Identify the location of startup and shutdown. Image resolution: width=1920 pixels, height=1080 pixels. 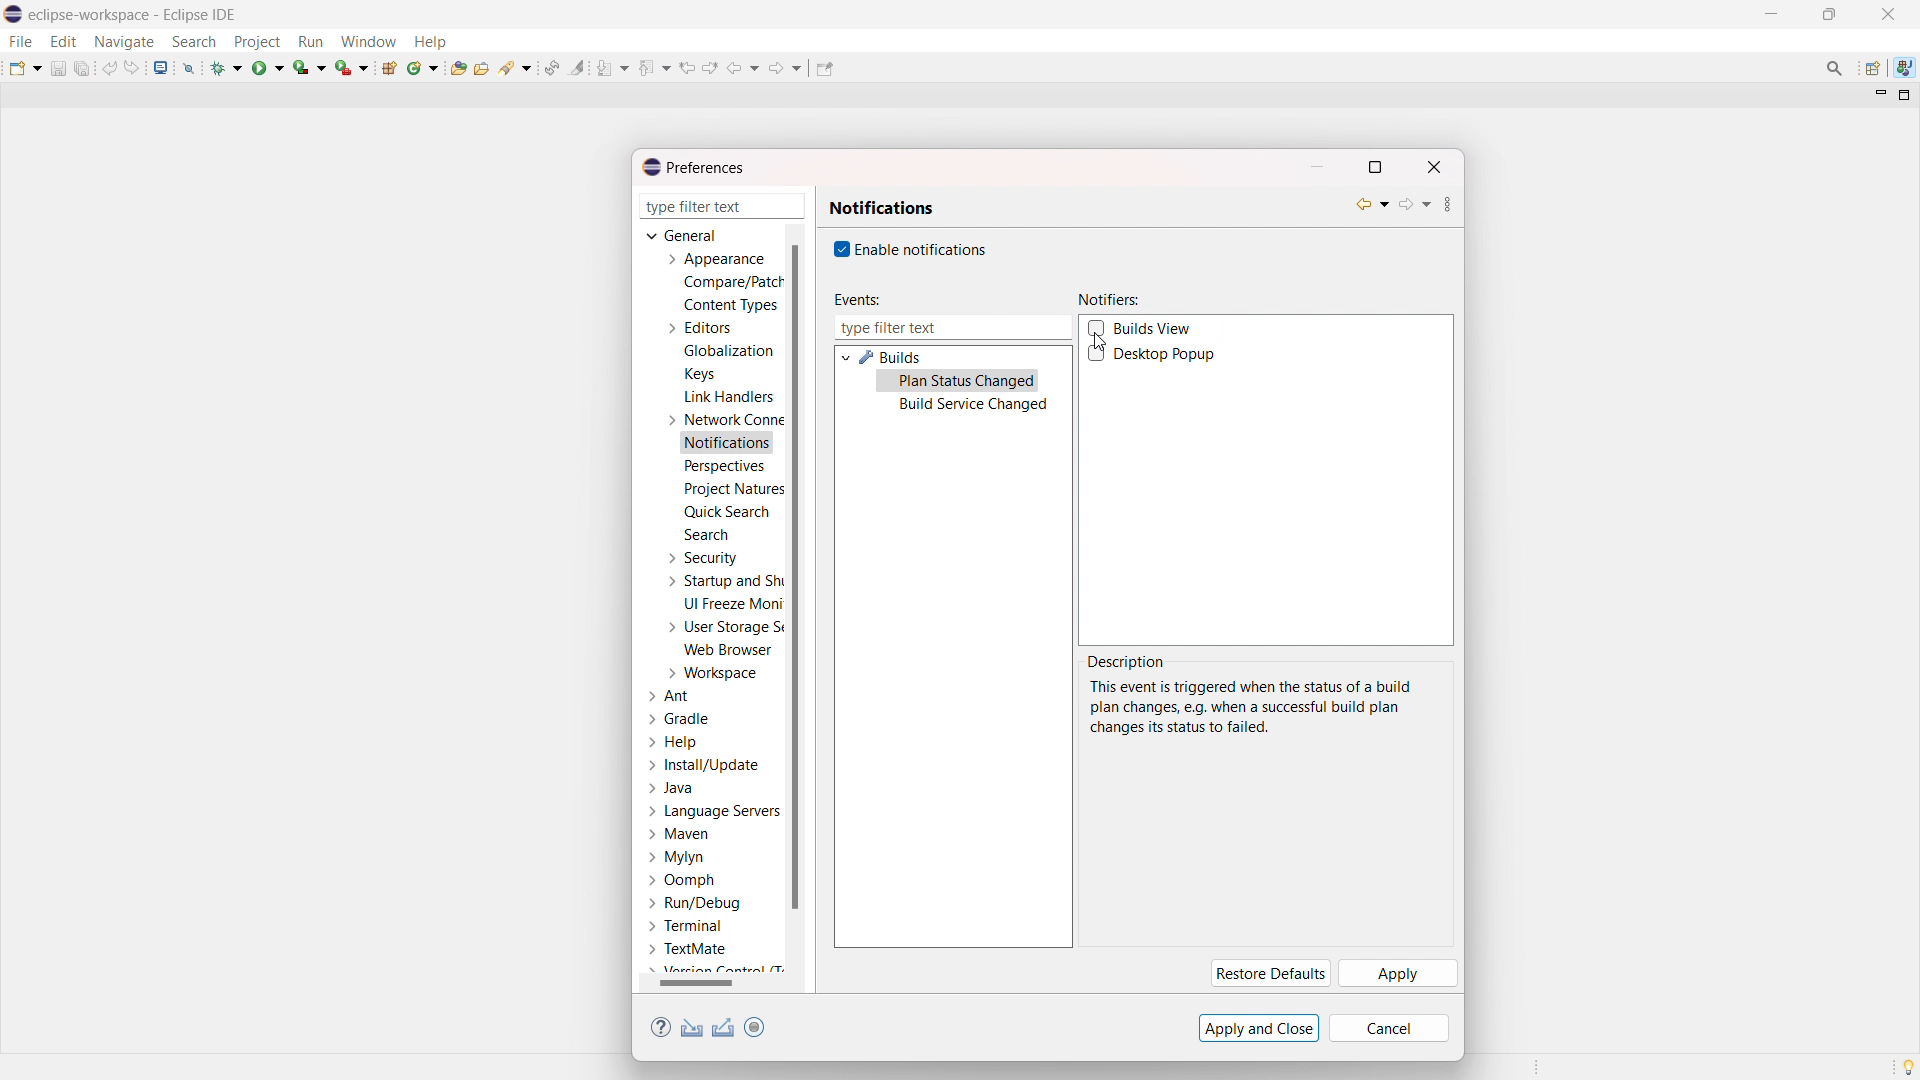
(722, 581).